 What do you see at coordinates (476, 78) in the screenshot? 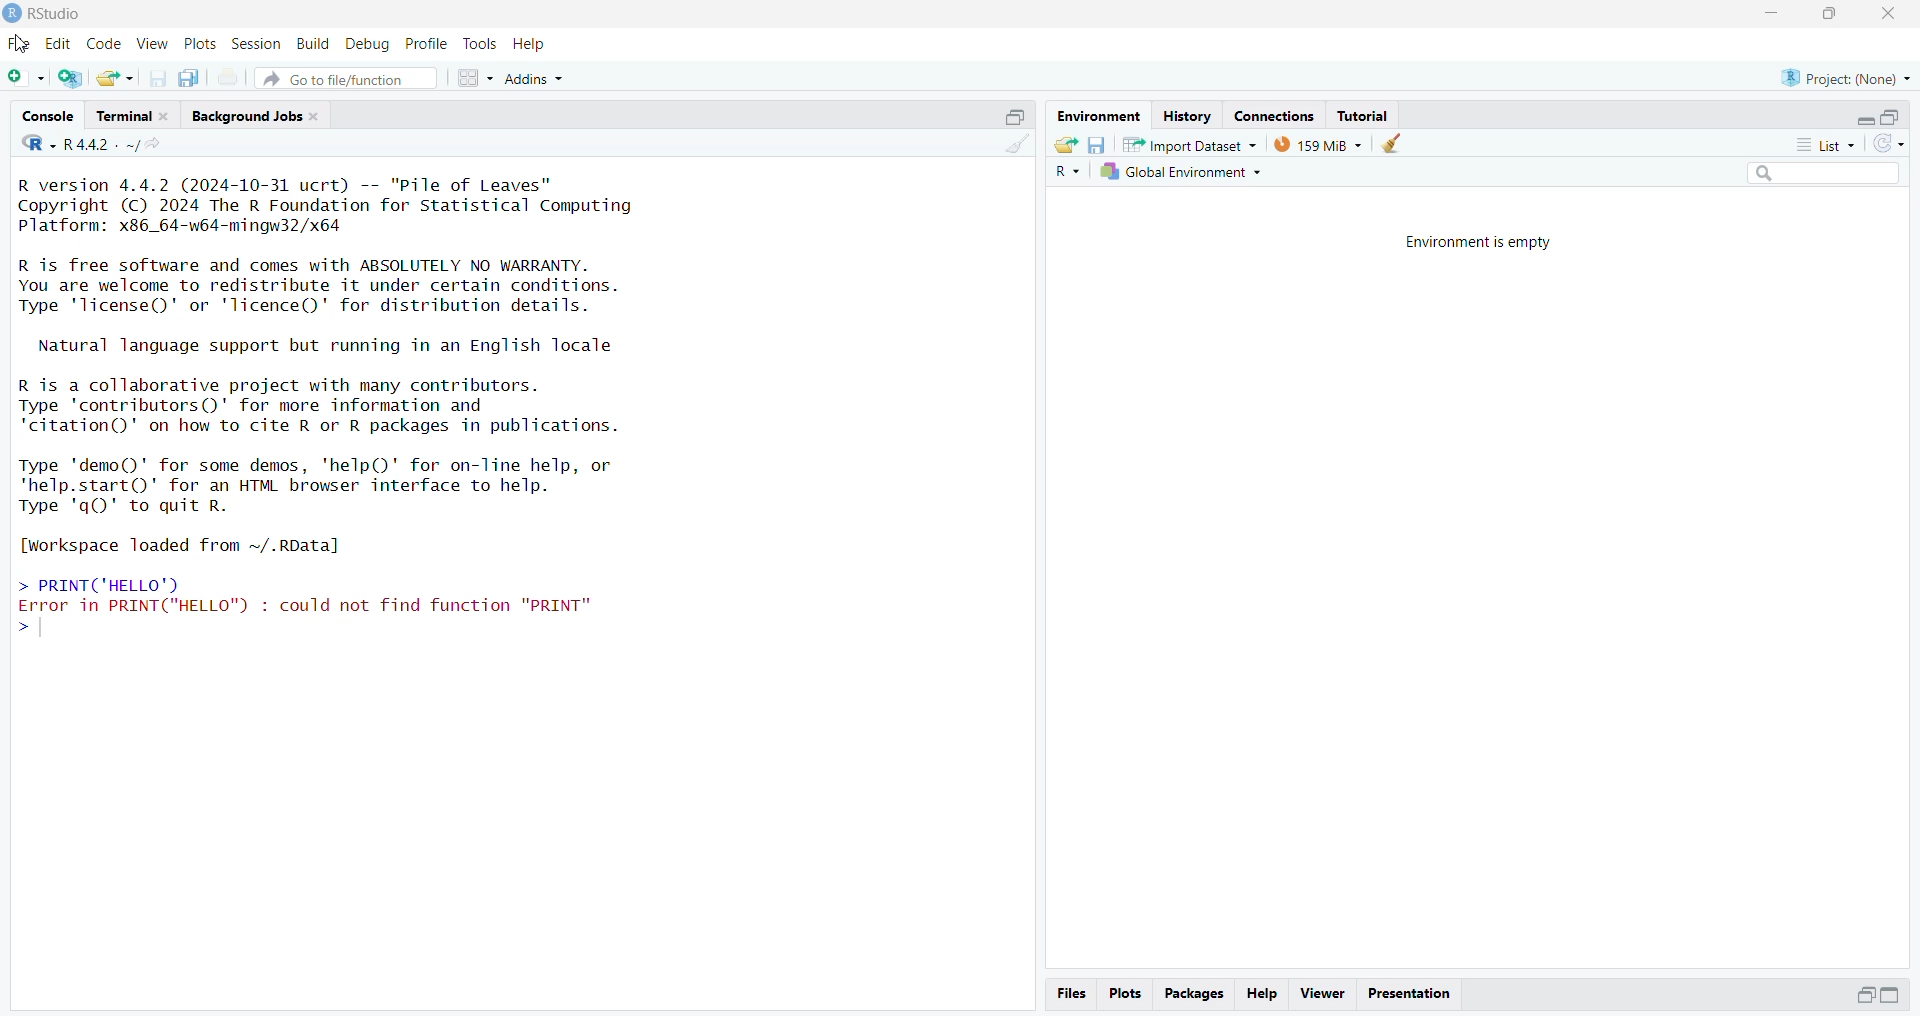
I see `workspace panes` at bounding box center [476, 78].